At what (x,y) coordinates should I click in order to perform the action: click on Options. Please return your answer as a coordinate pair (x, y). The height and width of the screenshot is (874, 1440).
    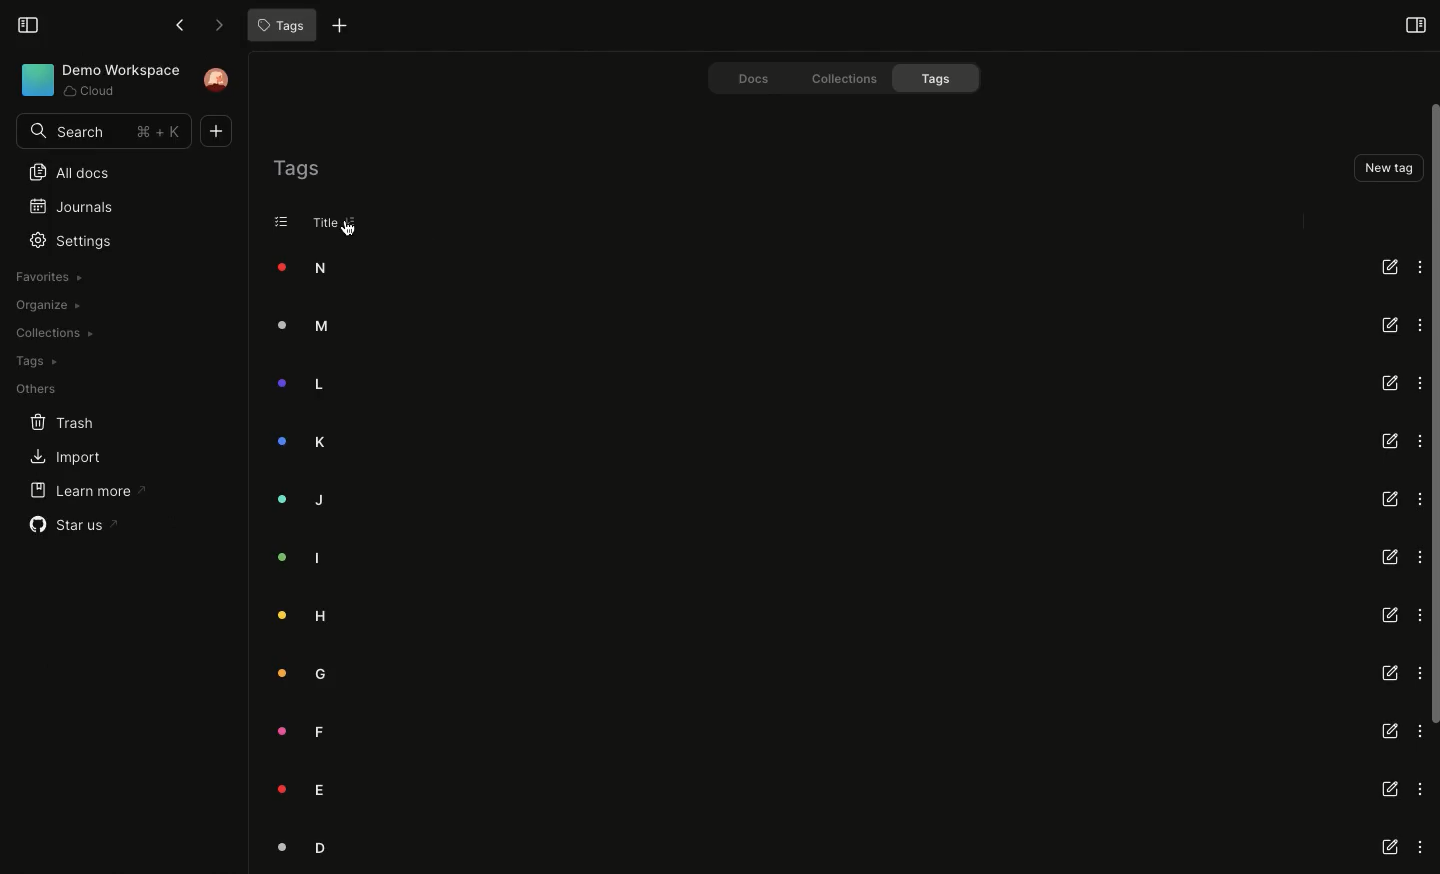
    Looking at the image, I should click on (1418, 382).